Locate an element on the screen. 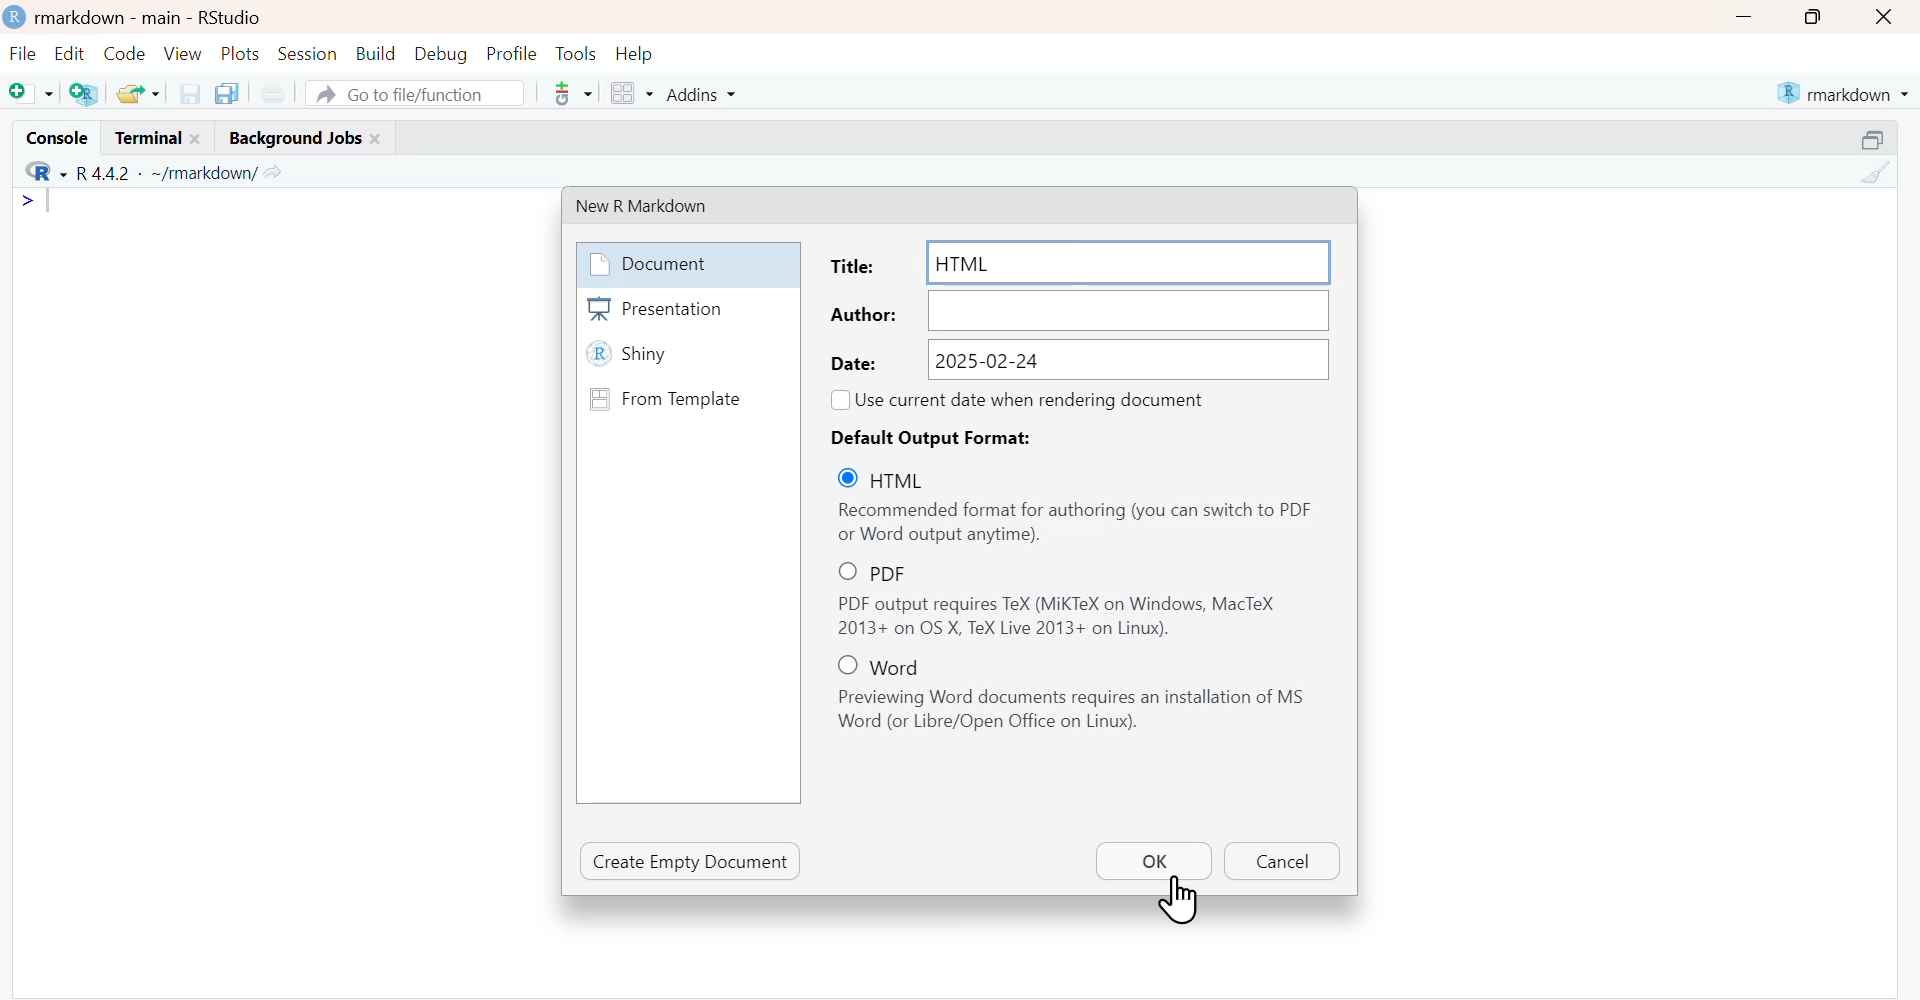 This screenshot has height=1000, width=1920. Recommended format for authoring (you can switch to PD
or Word output anytime). is located at coordinates (1076, 523).